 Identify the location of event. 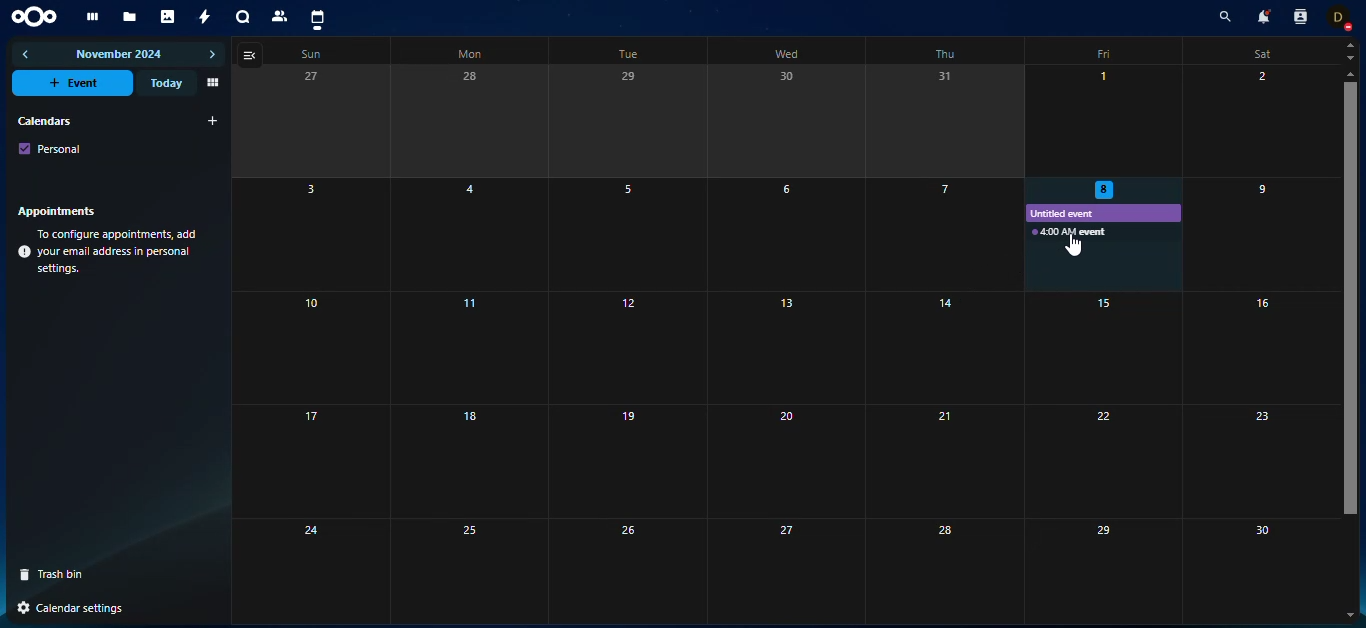
(1069, 232).